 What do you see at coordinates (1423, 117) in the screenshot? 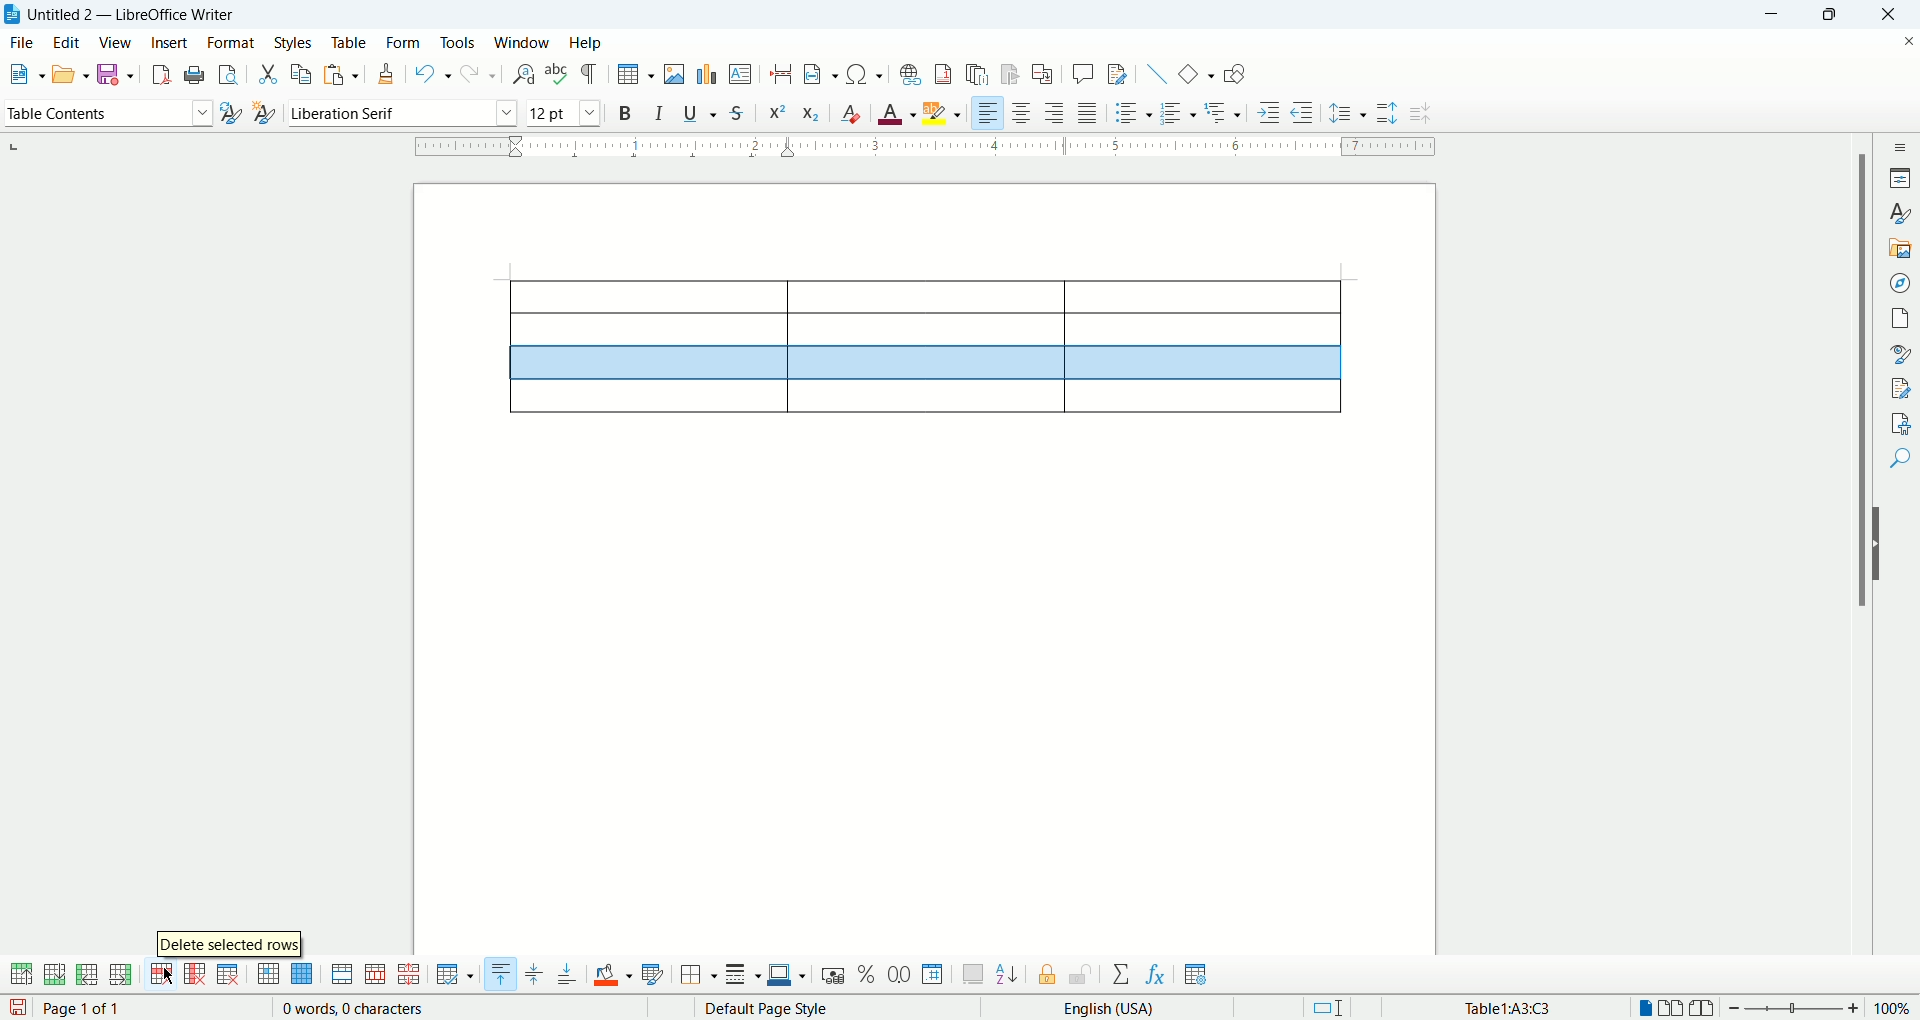
I see `decrease line spacing` at bounding box center [1423, 117].